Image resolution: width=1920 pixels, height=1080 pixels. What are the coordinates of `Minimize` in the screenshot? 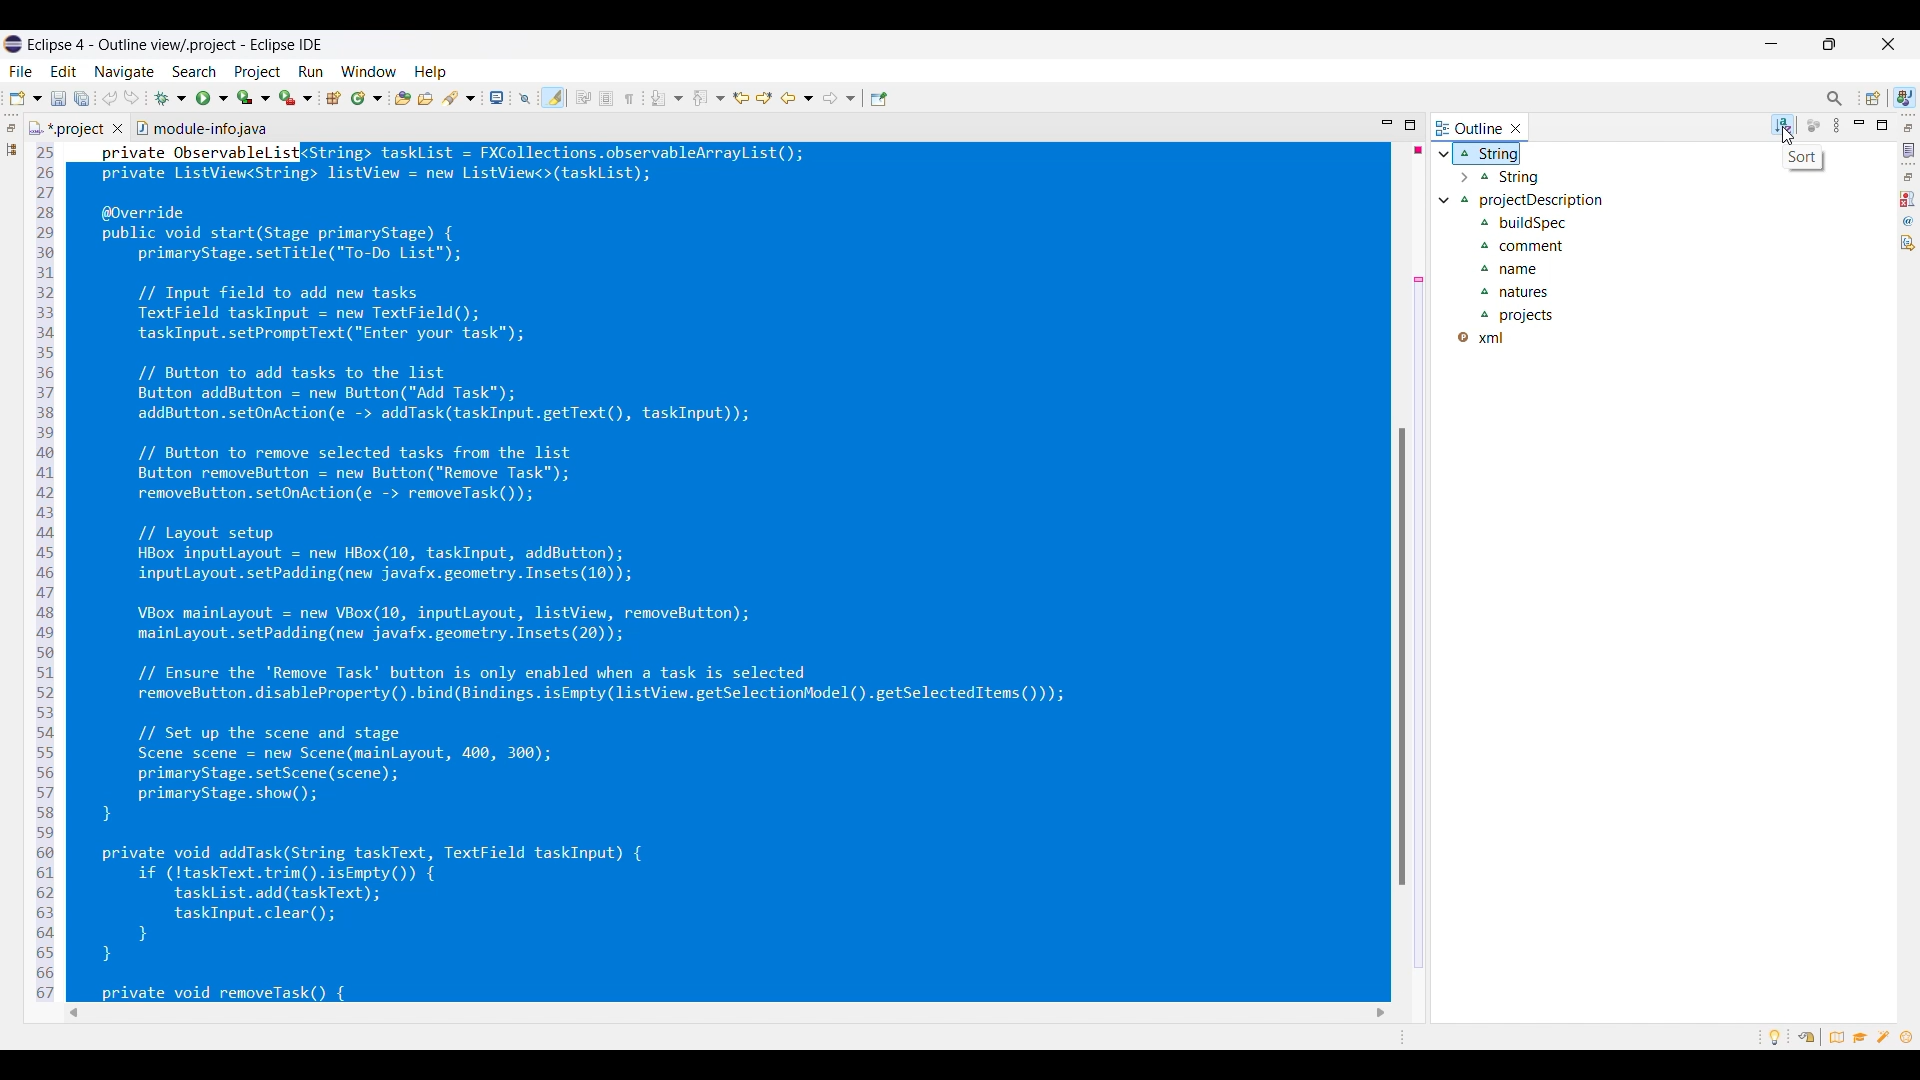 It's located at (1859, 124).